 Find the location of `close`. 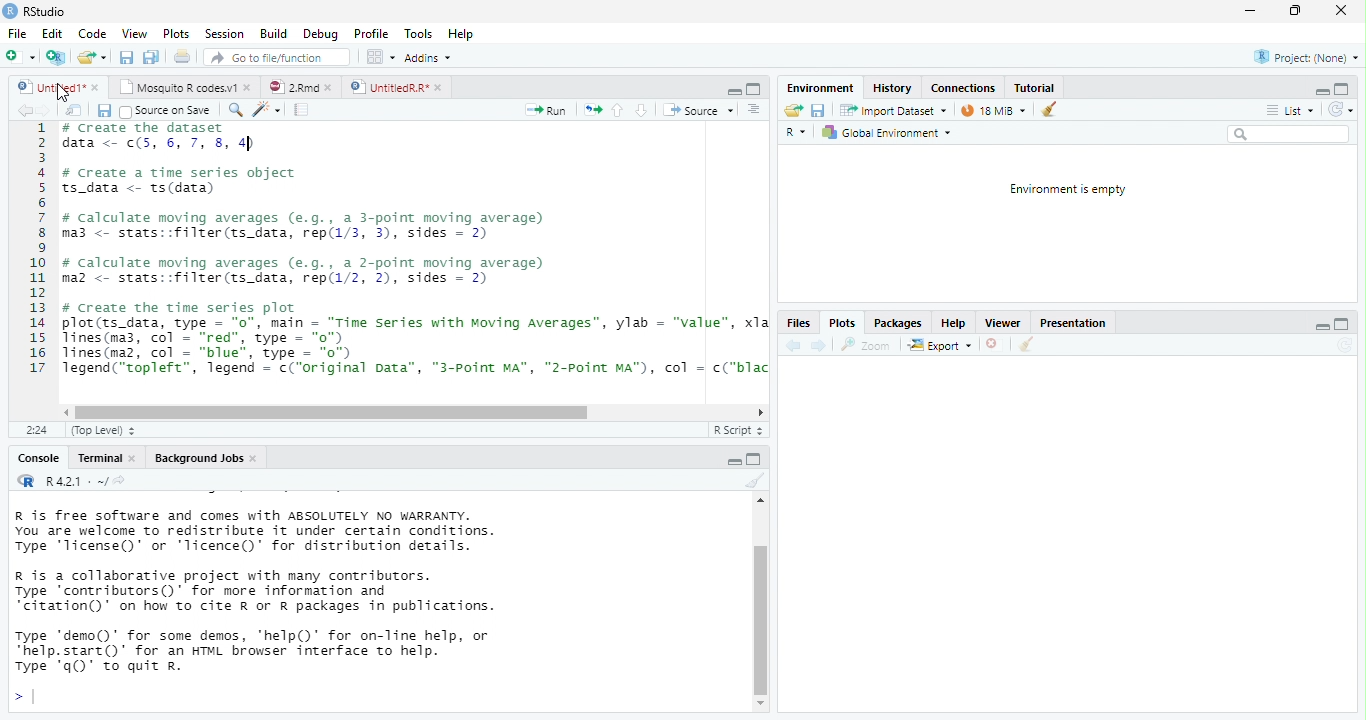

close is located at coordinates (97, 89).